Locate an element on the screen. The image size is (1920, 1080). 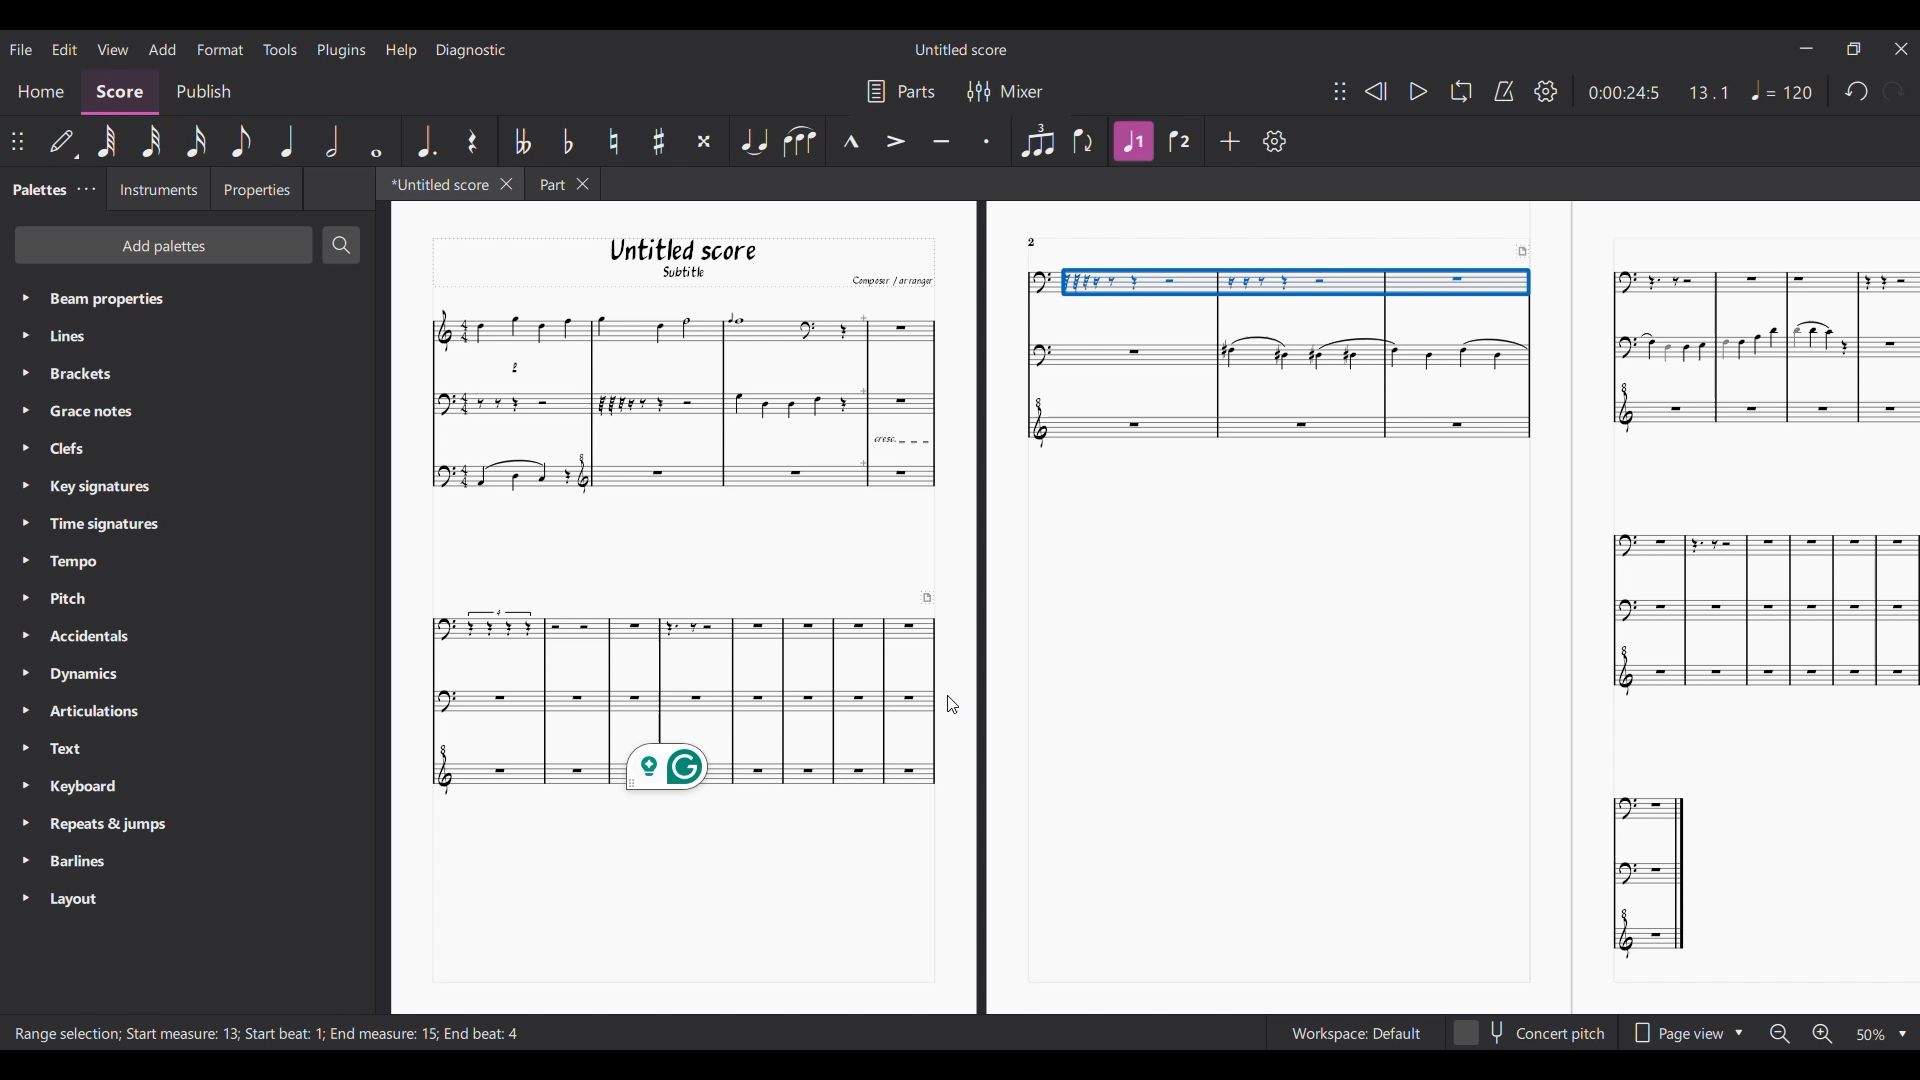
Undo is located at coordinates (1857, 92).